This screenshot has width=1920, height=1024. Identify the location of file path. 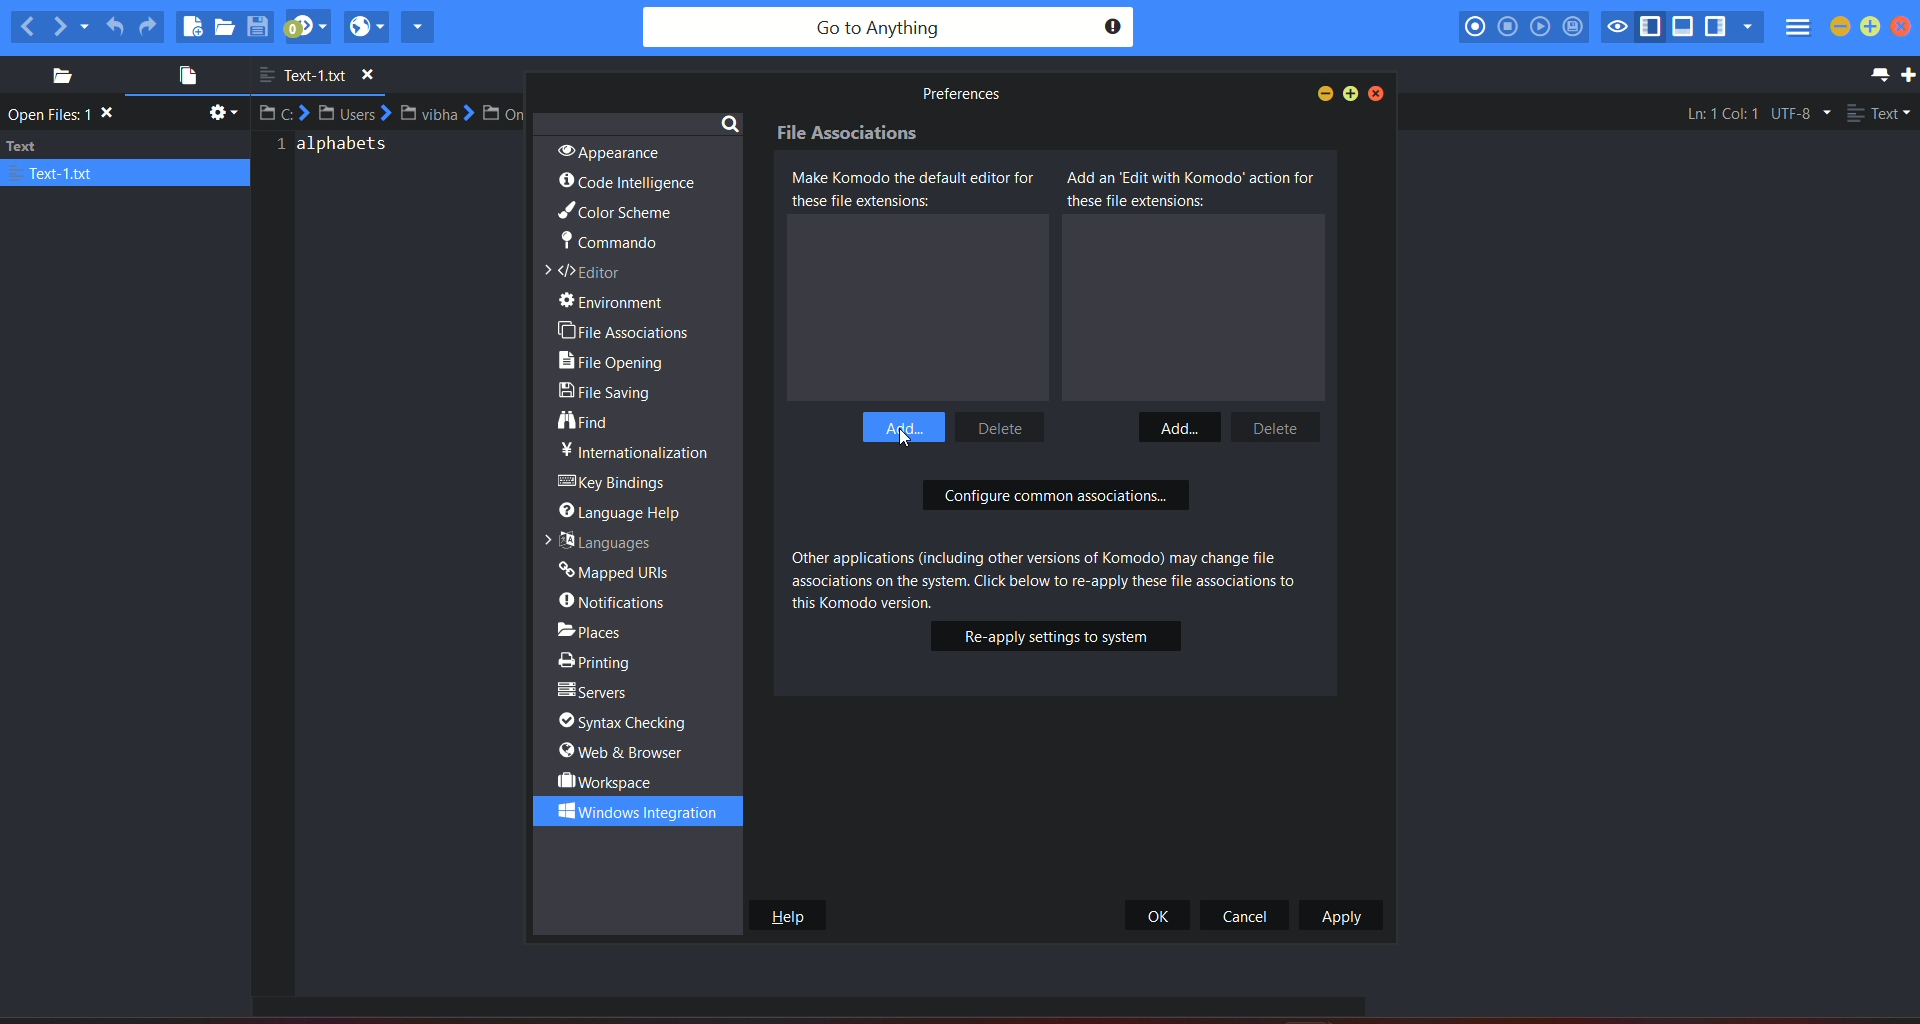
(395, 113).